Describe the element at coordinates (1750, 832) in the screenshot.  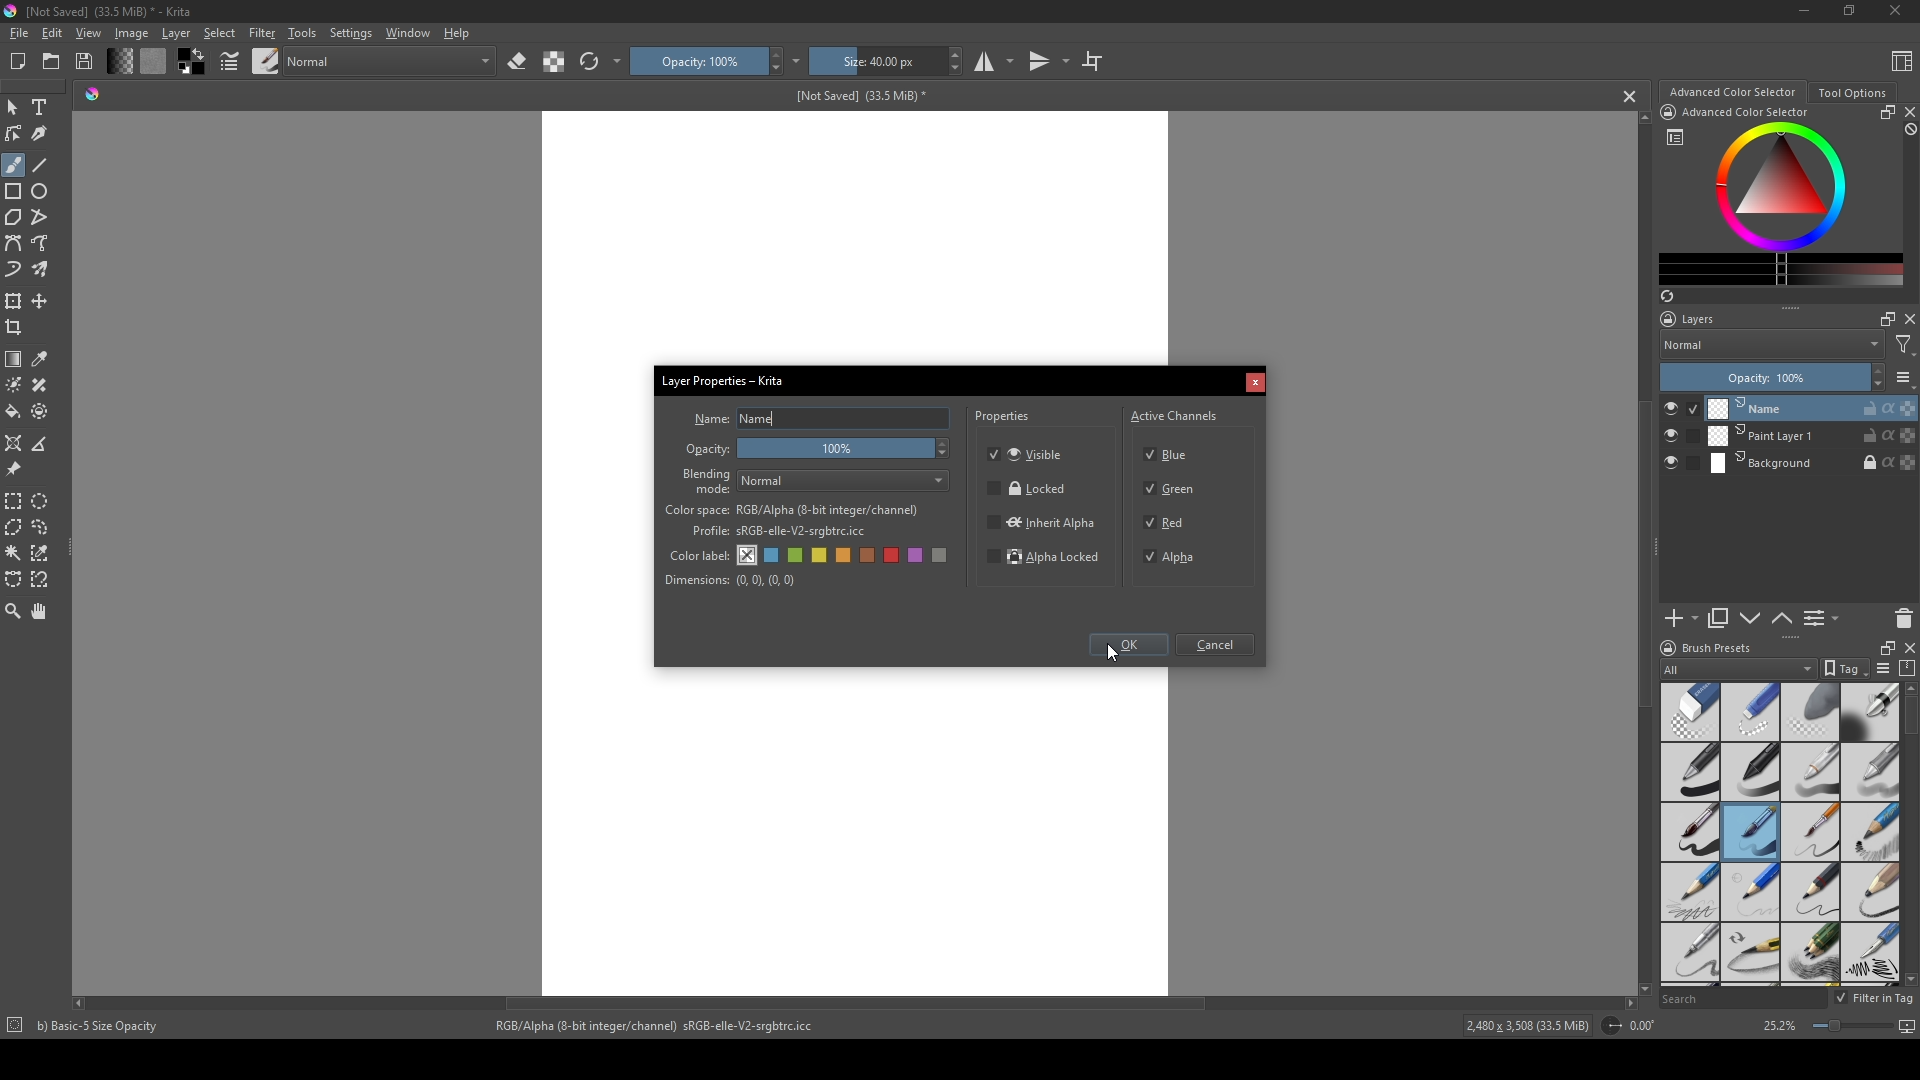
I see `medium brush` at that location.